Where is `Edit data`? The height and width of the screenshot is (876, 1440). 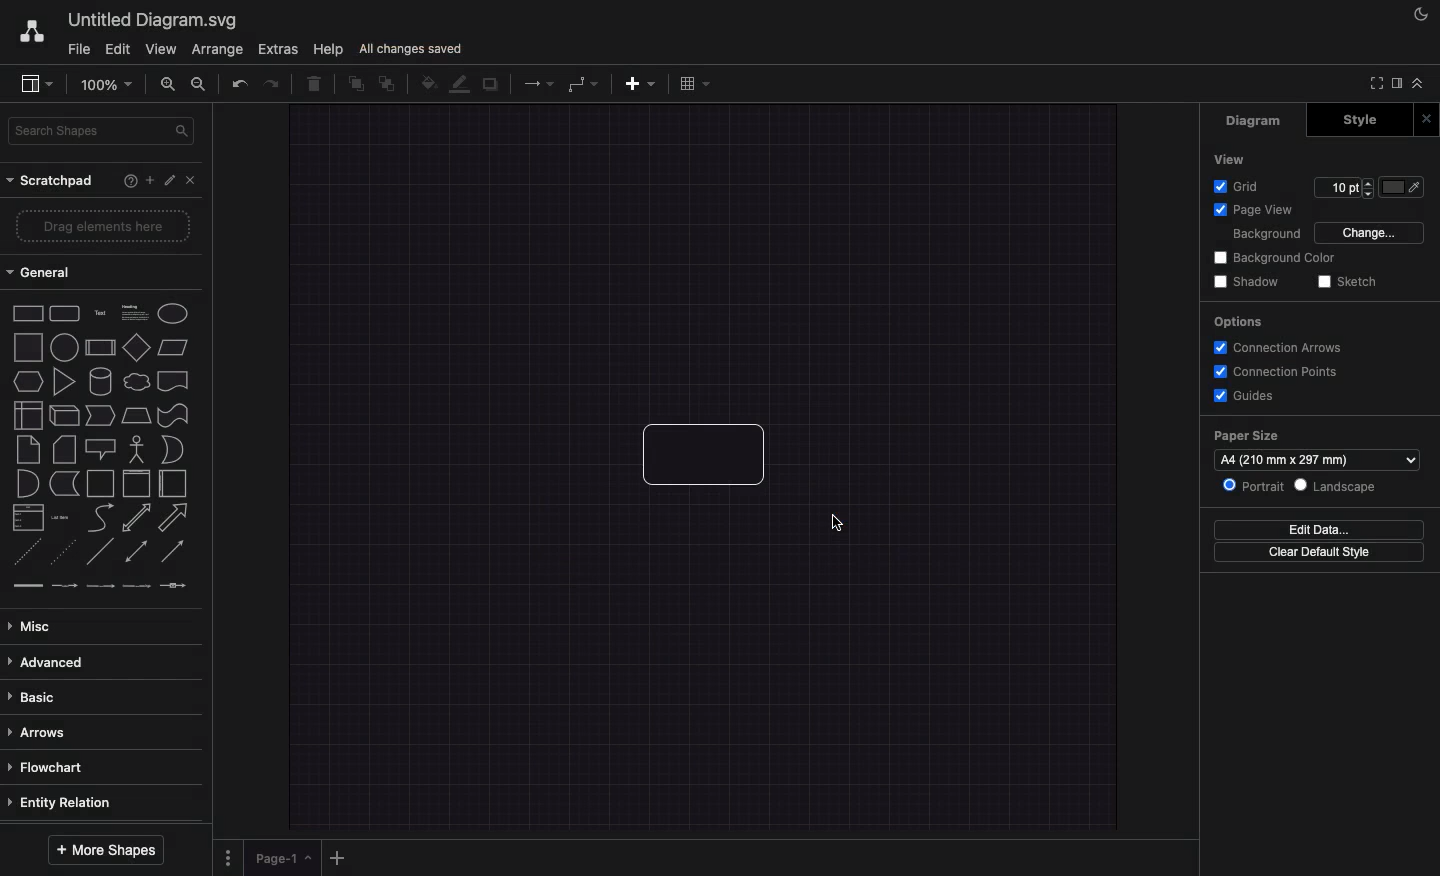
Edit data is located at coordinates (1323, 528).